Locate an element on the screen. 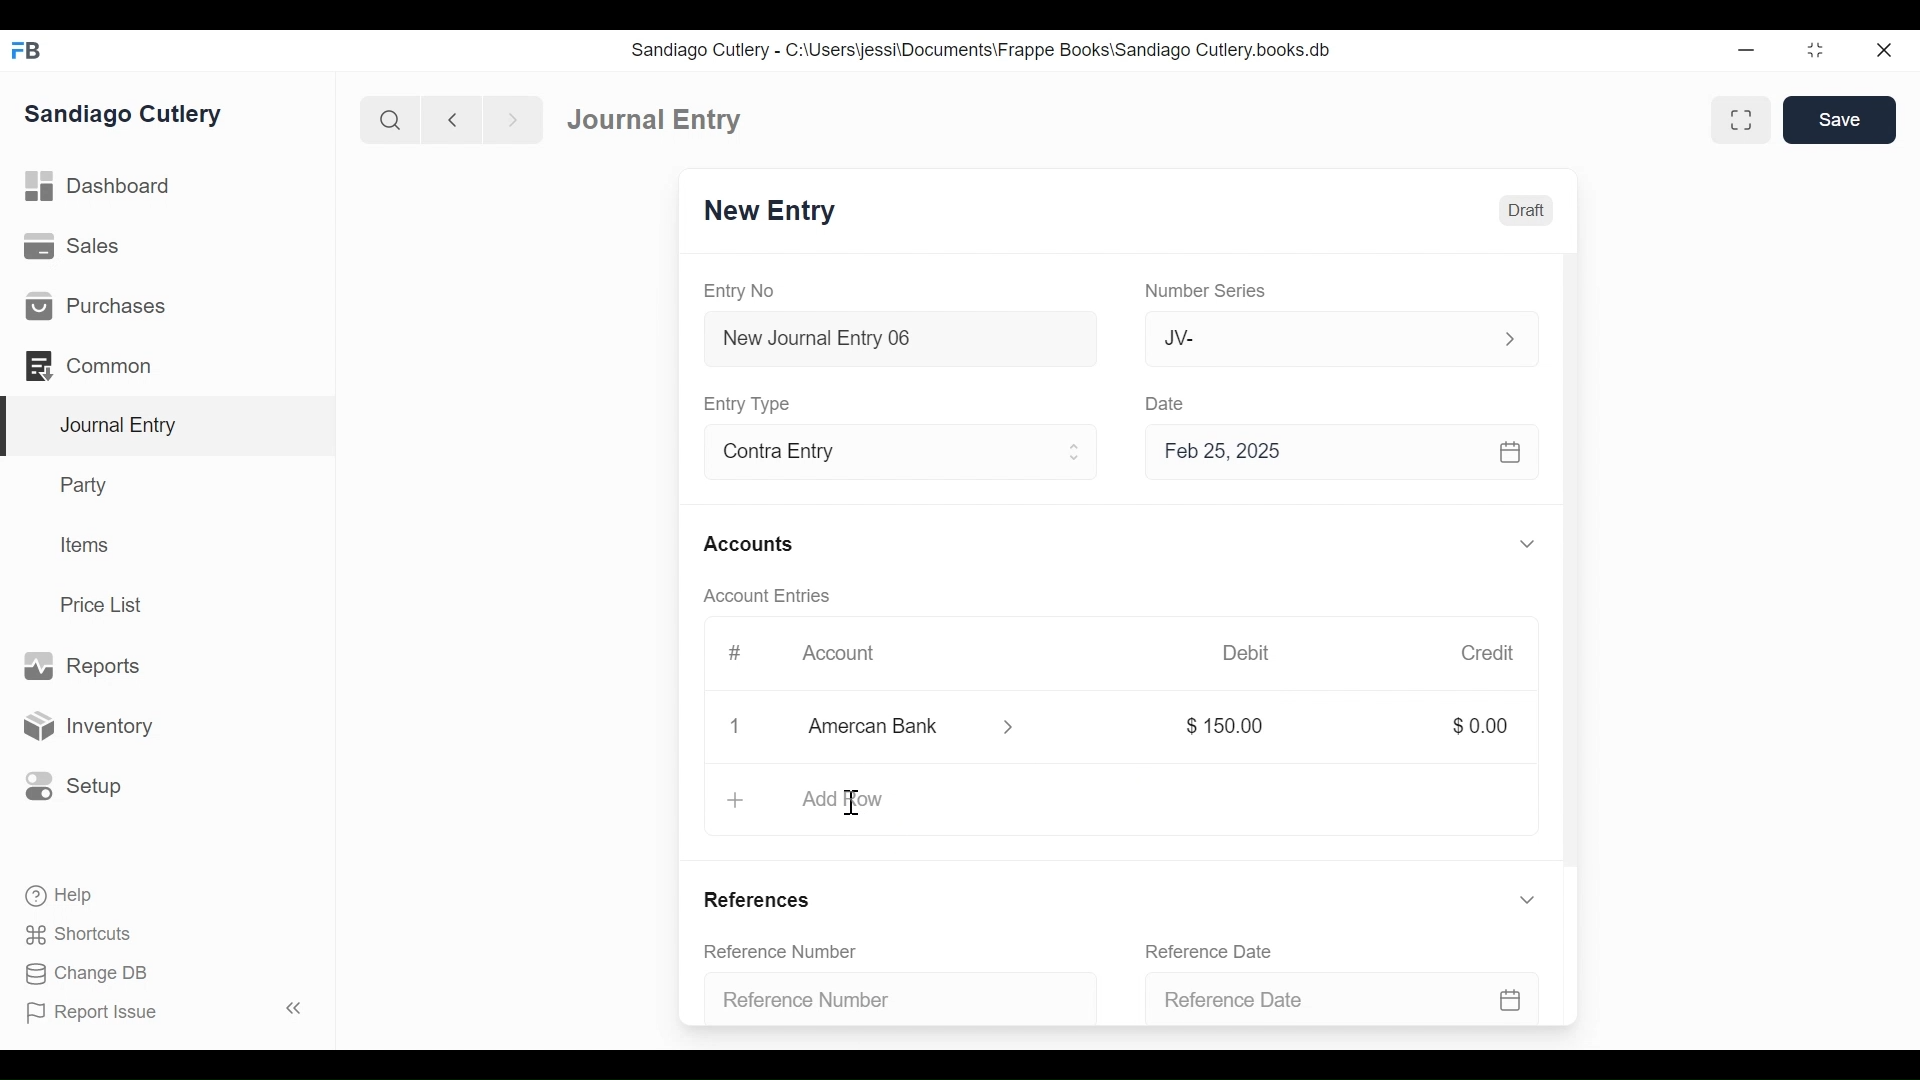 The width and height of the screenshot is (1920, 1080). Expand is located at coordinates (1531, 545).